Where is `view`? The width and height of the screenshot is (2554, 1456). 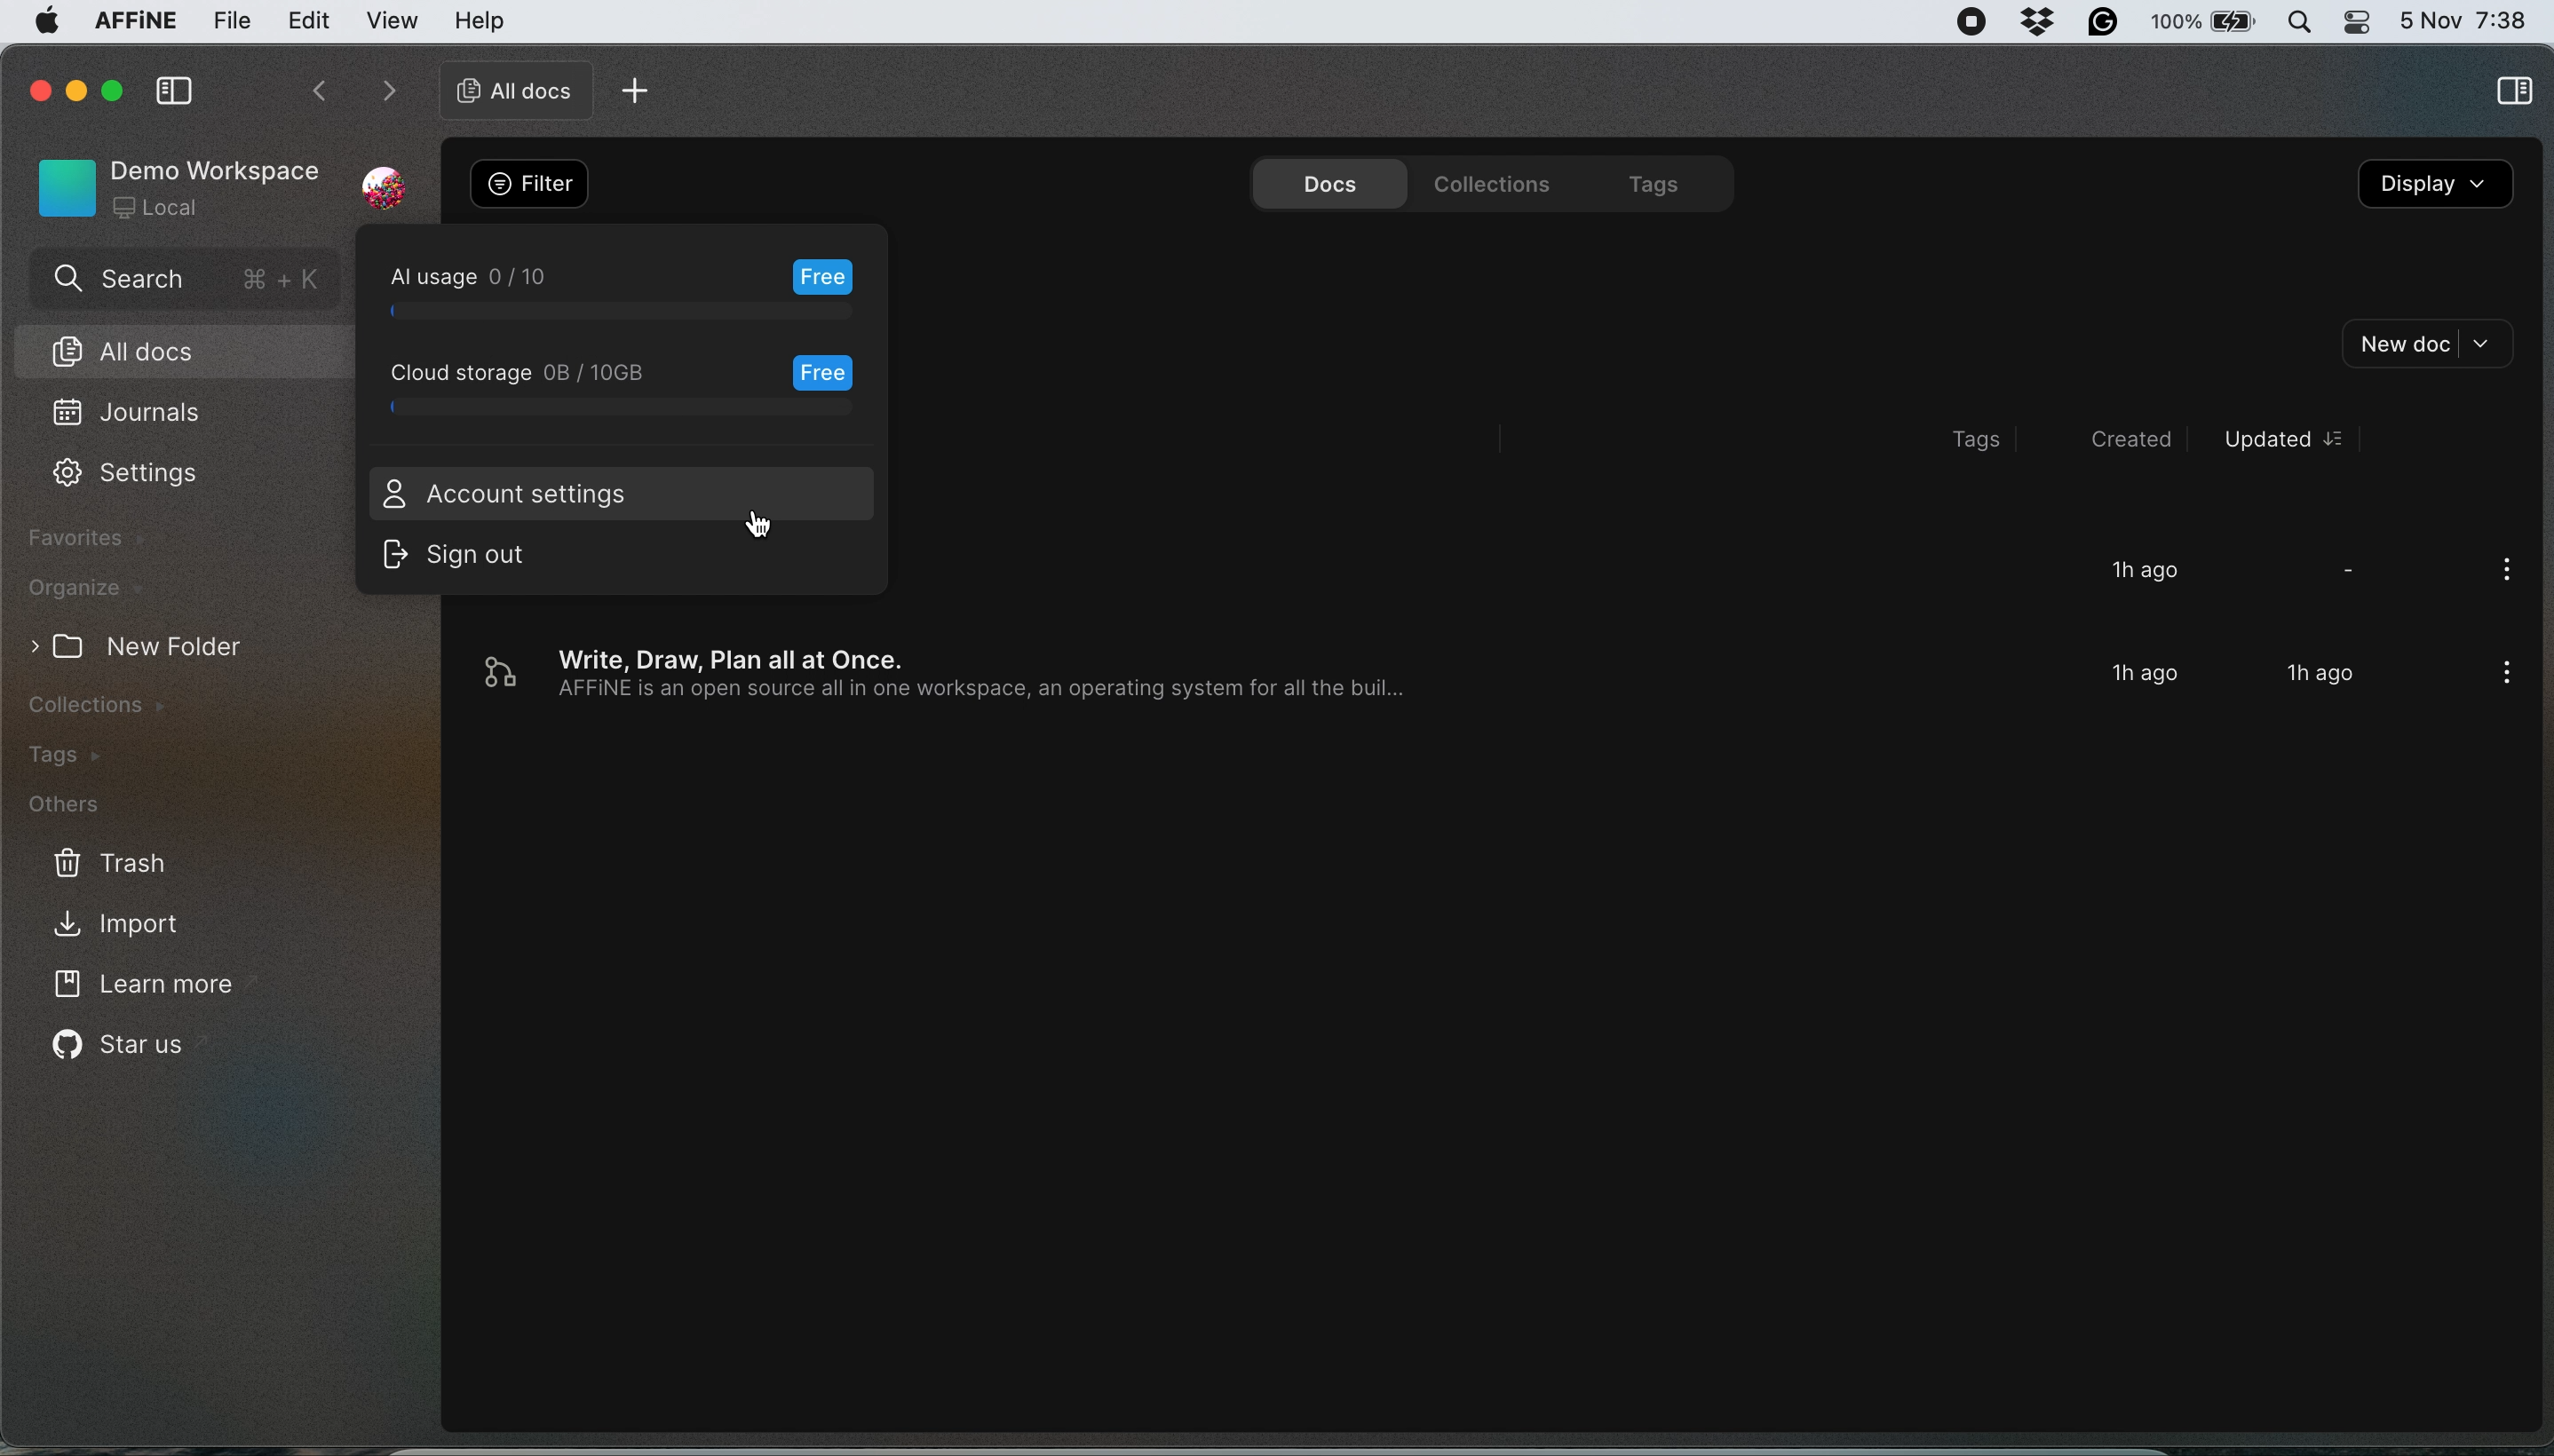 view is located at coordinates (395, 21).